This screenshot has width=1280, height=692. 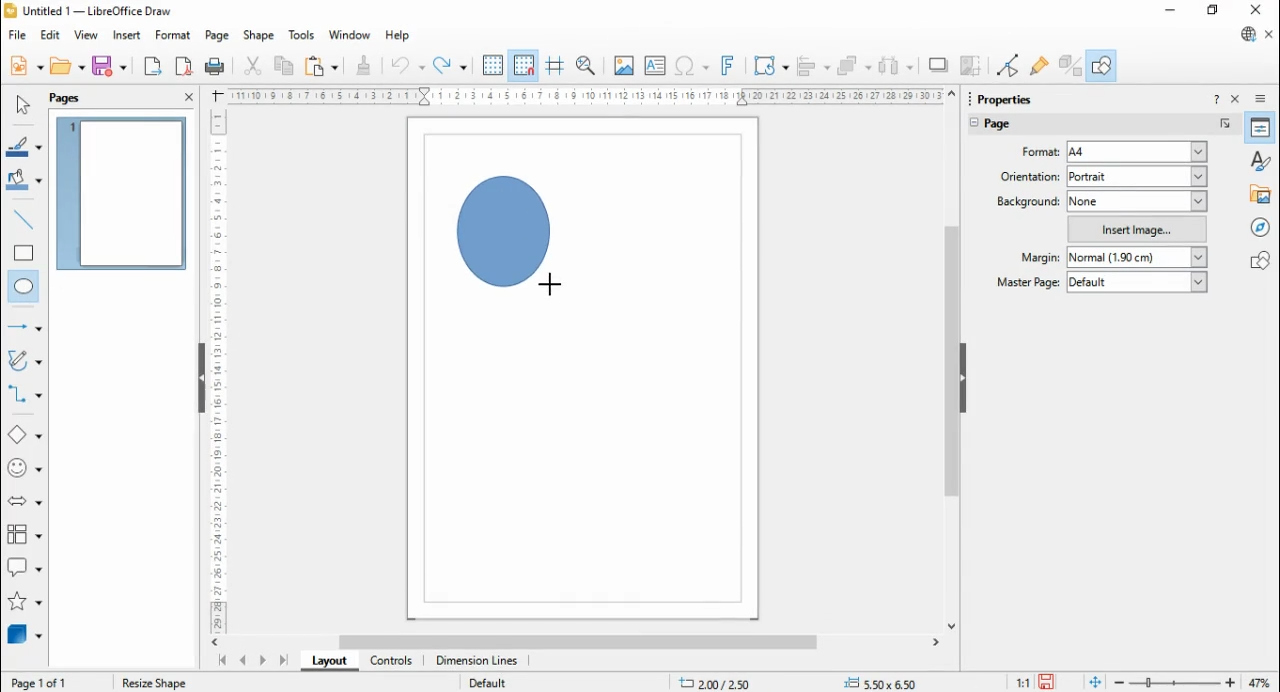 What do you see at coordinates (1137, 228) in the screenshot?
I see `insert image` at bounding box center [1137, 228].